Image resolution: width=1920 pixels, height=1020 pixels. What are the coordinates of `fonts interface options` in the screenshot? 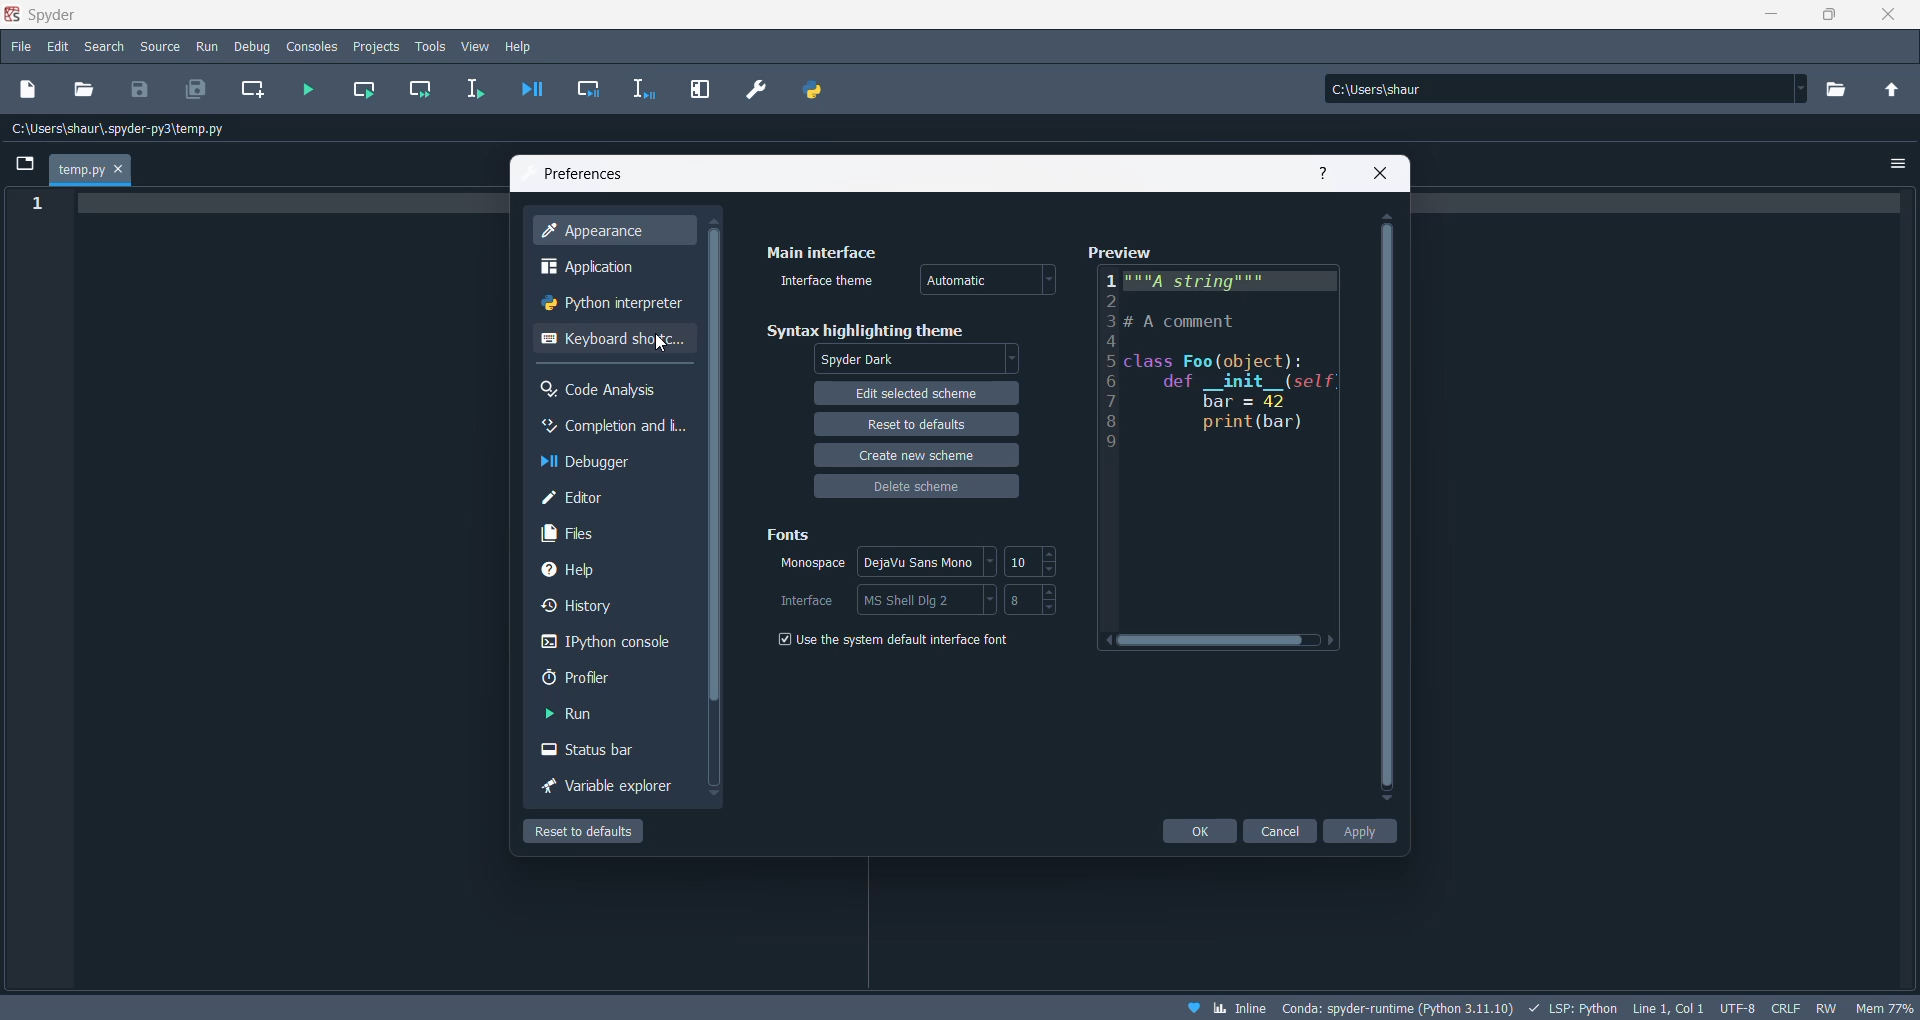 It's located at (928, 600).